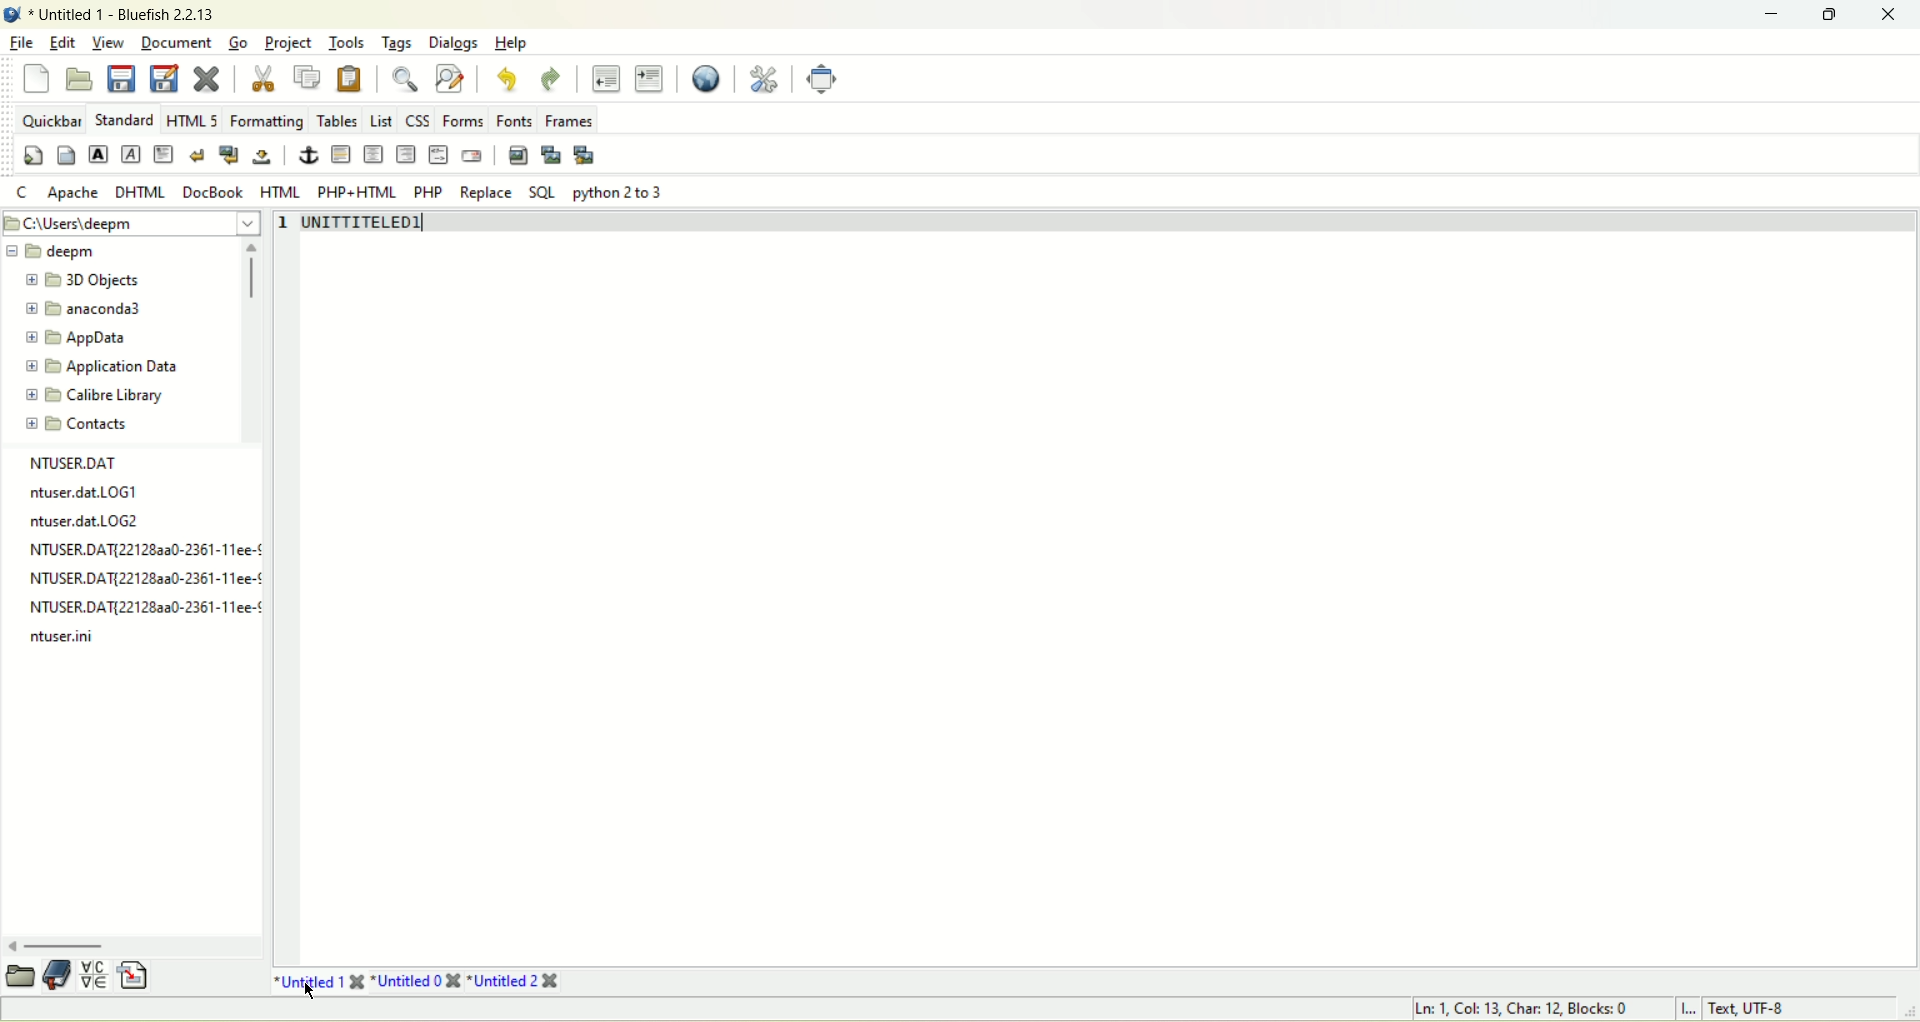 This screenshot has height=1022, width=1920. Describe the element at coordinates (144, 579) in the screenshot. I see `NTUSER.DAT{22128aa0-2361-11ee-¢` at that location.